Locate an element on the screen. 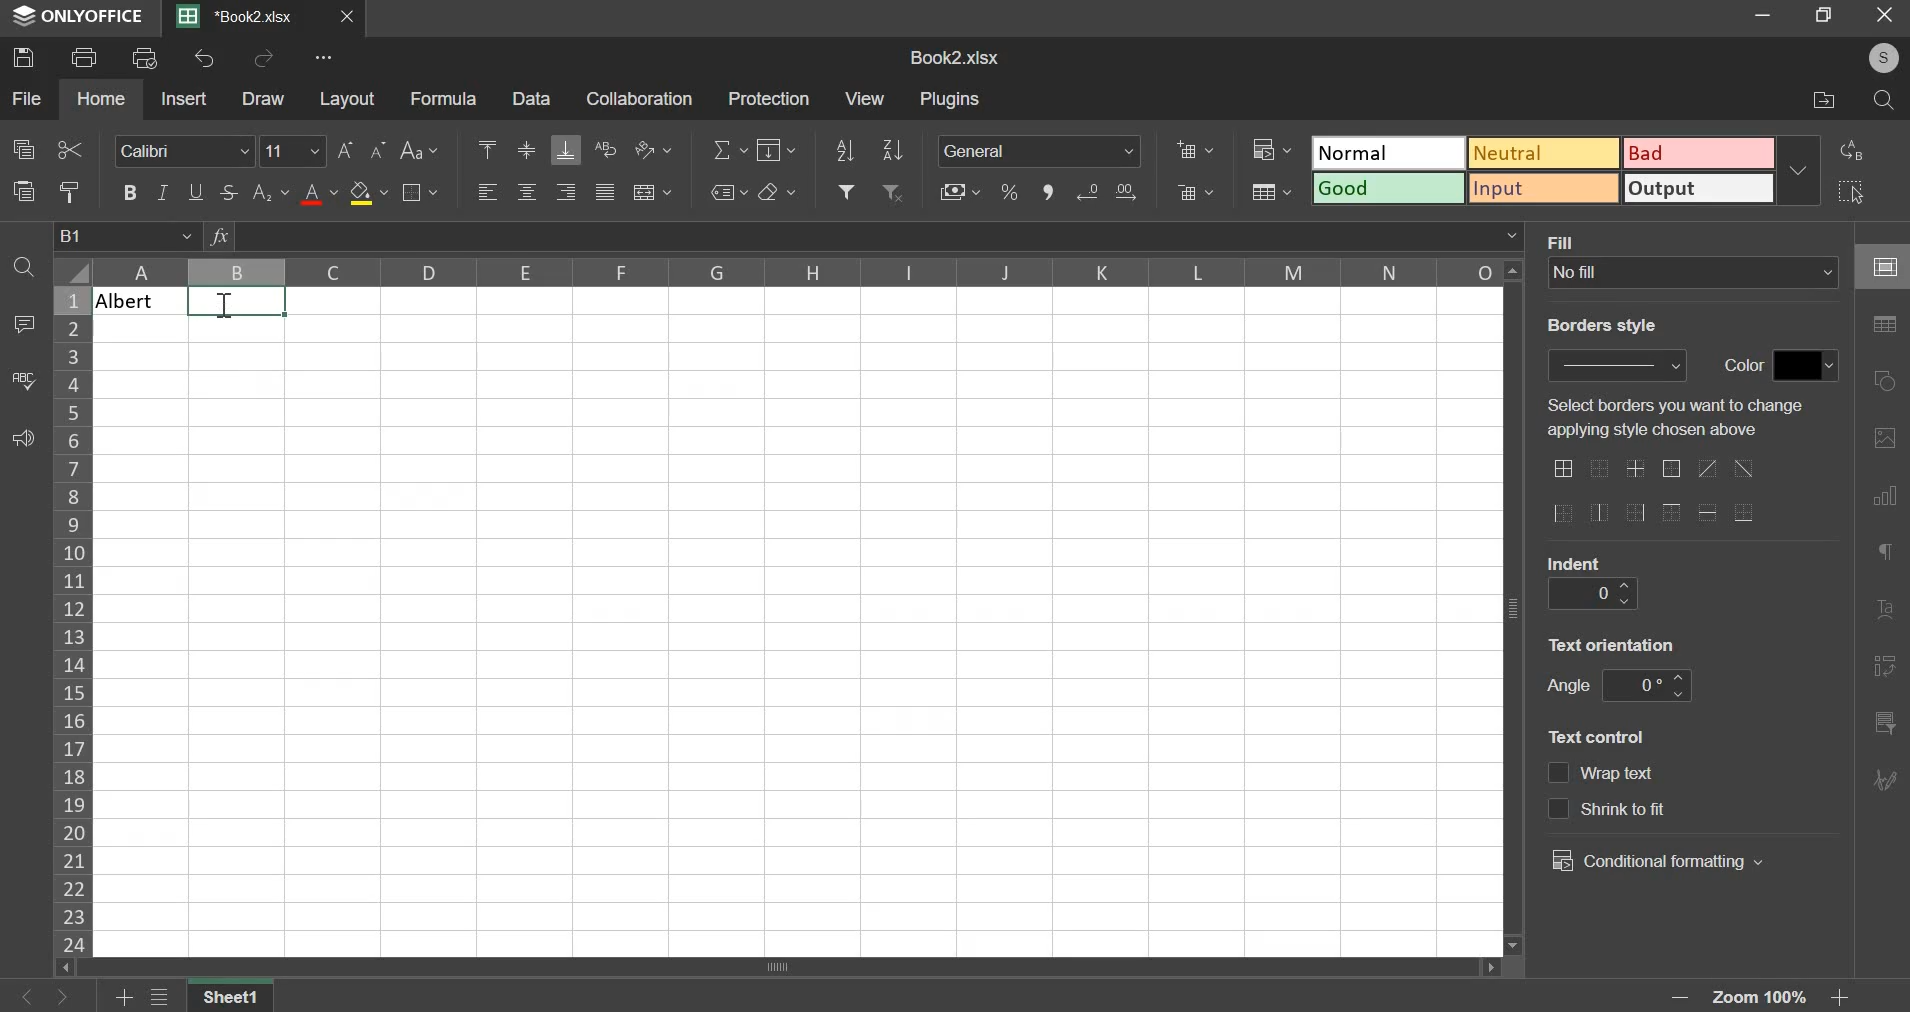  paste is located at coordinates (23, 190).